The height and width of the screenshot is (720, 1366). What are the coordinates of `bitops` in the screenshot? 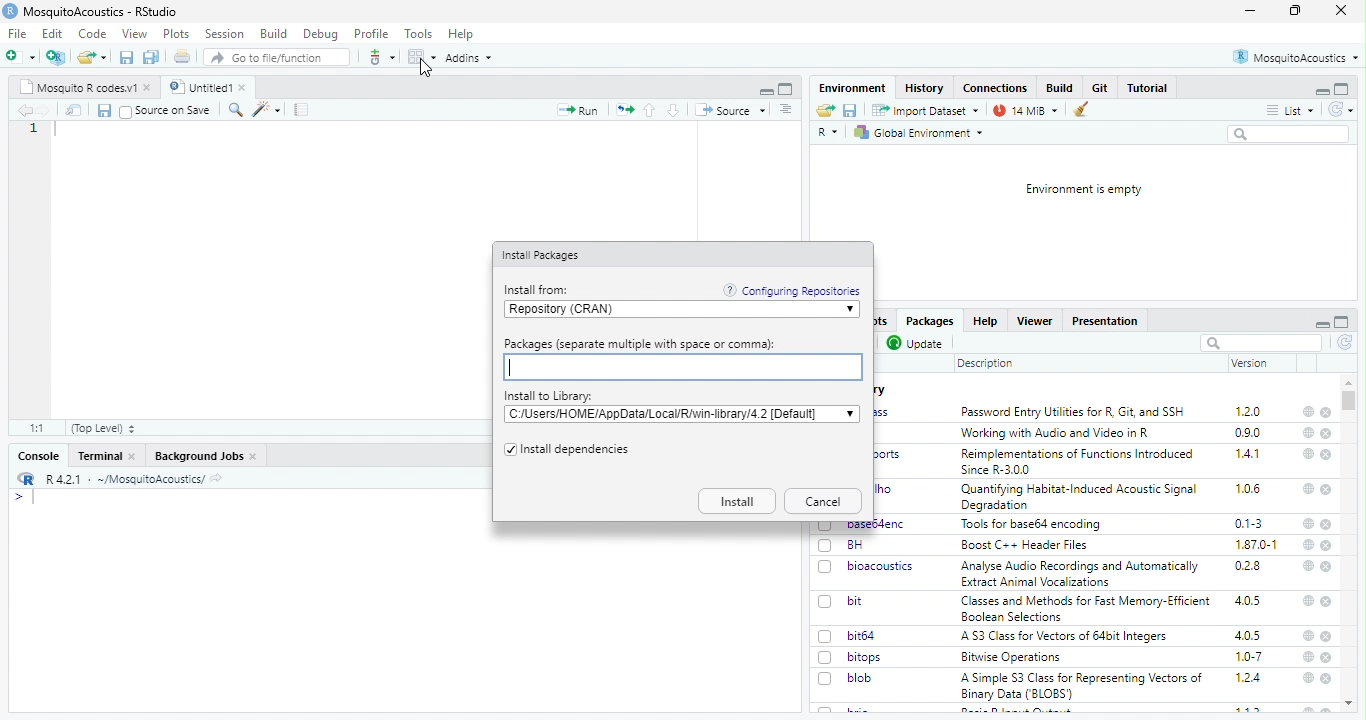 It's located at (866, 657).